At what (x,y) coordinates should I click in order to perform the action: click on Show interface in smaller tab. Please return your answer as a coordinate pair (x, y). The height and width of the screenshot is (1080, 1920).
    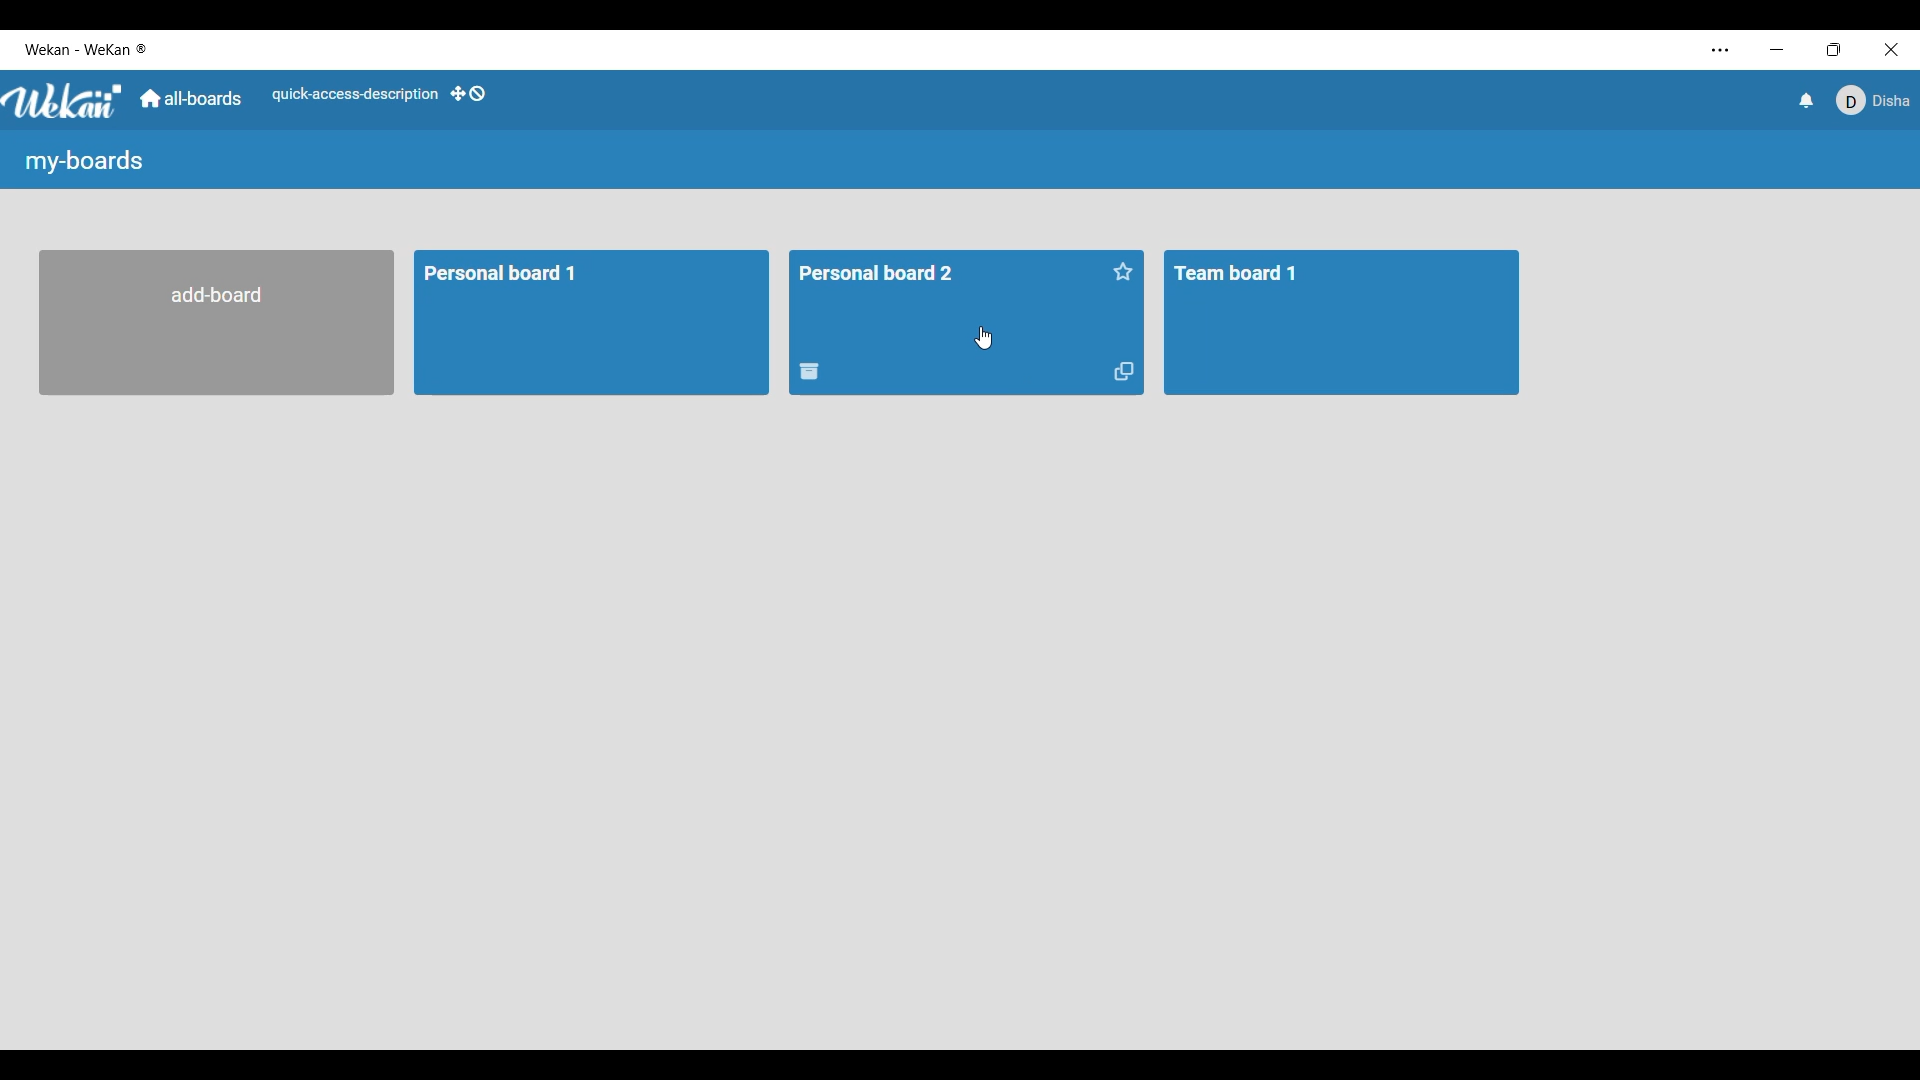
    Looking at the image, I should click on (1834, 50).